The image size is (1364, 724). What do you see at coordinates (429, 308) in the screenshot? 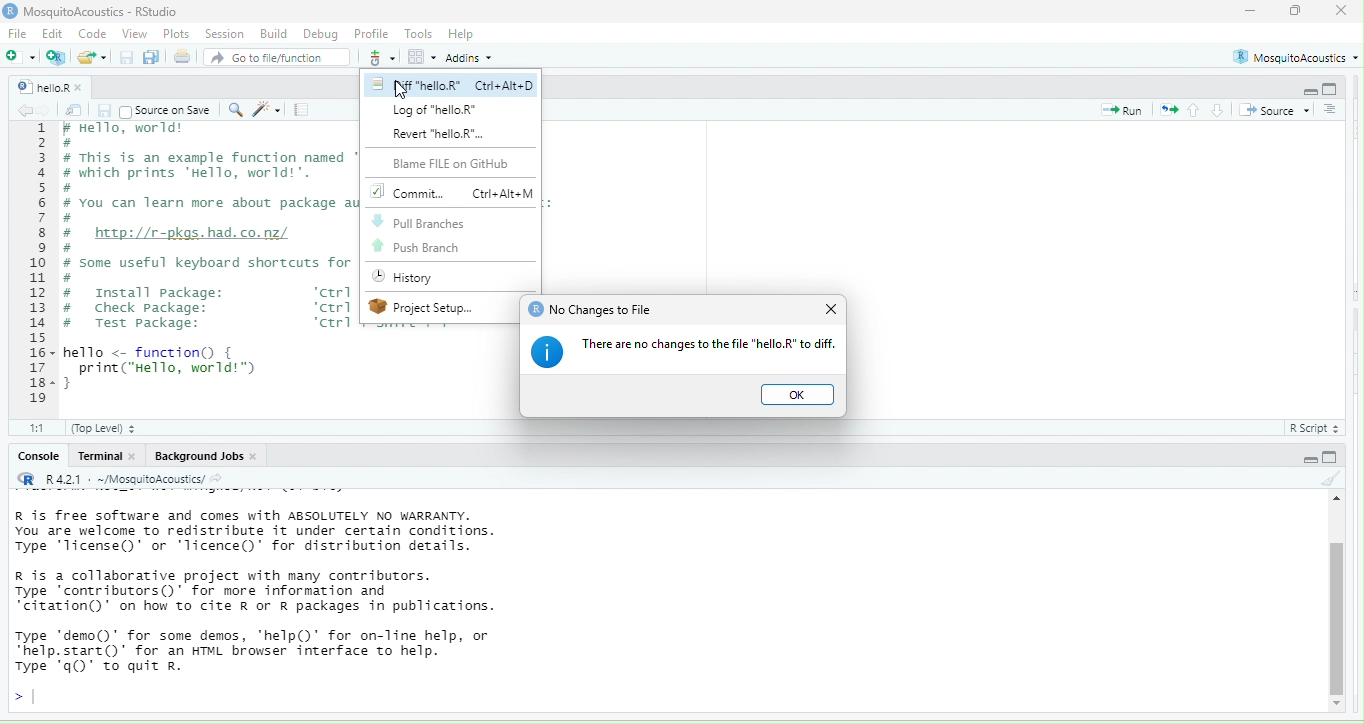
I see `W Project Setup...` at bounding box center [429, 308].